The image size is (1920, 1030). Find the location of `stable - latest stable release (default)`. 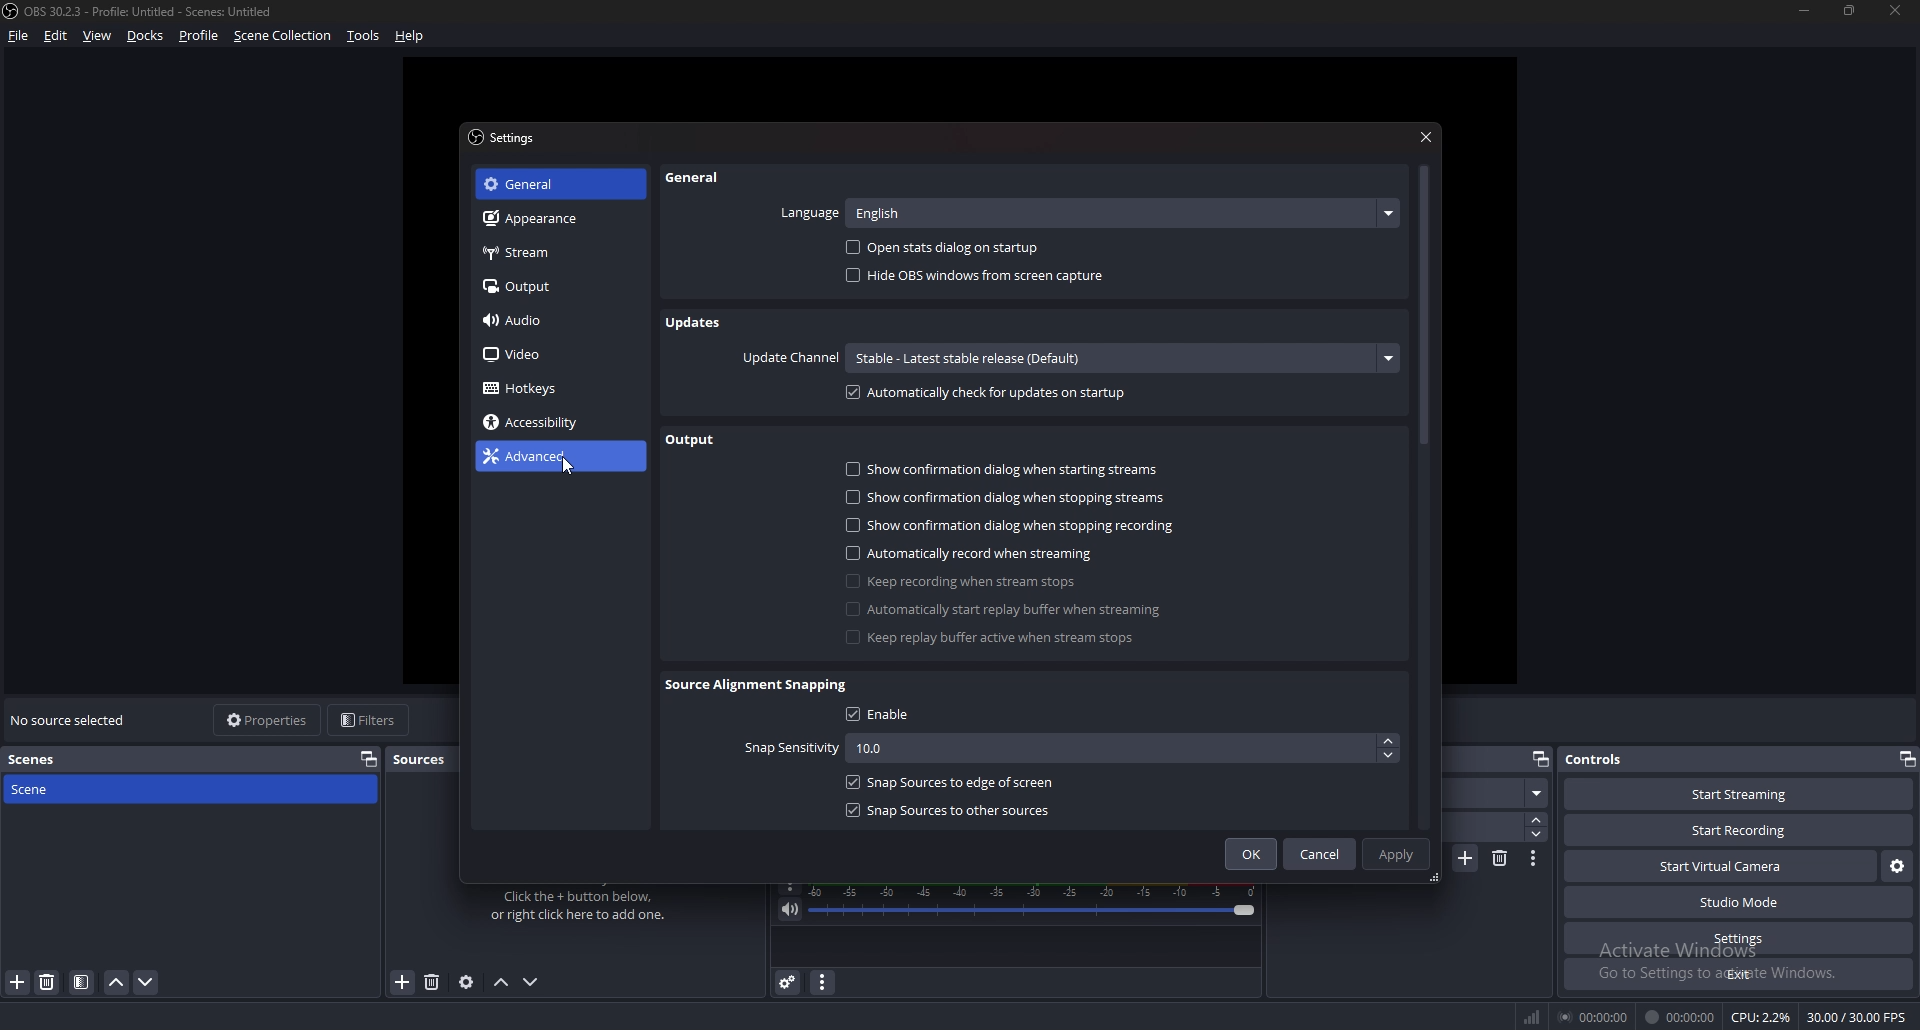

stable - latest stable release (default) is located at coordinates (1119, 357).